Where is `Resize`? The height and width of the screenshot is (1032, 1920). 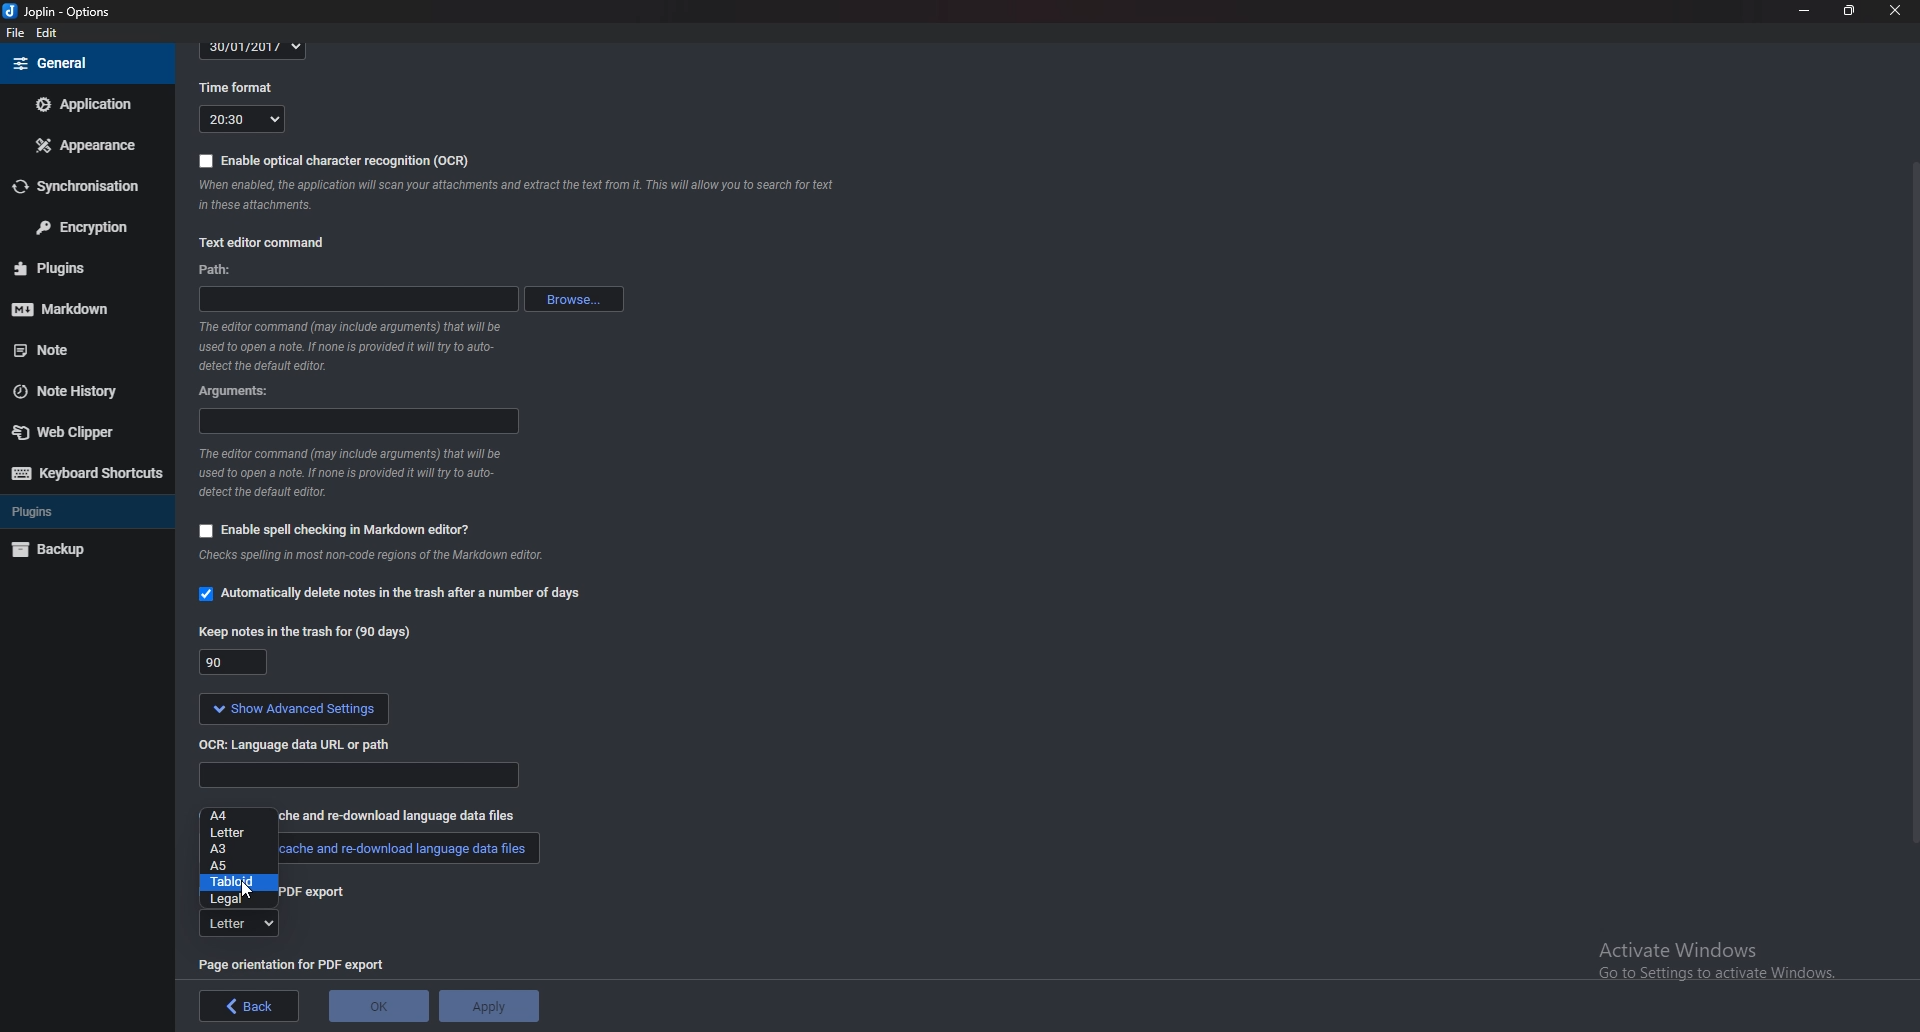
Resize is located at coordinates (1850, 10).